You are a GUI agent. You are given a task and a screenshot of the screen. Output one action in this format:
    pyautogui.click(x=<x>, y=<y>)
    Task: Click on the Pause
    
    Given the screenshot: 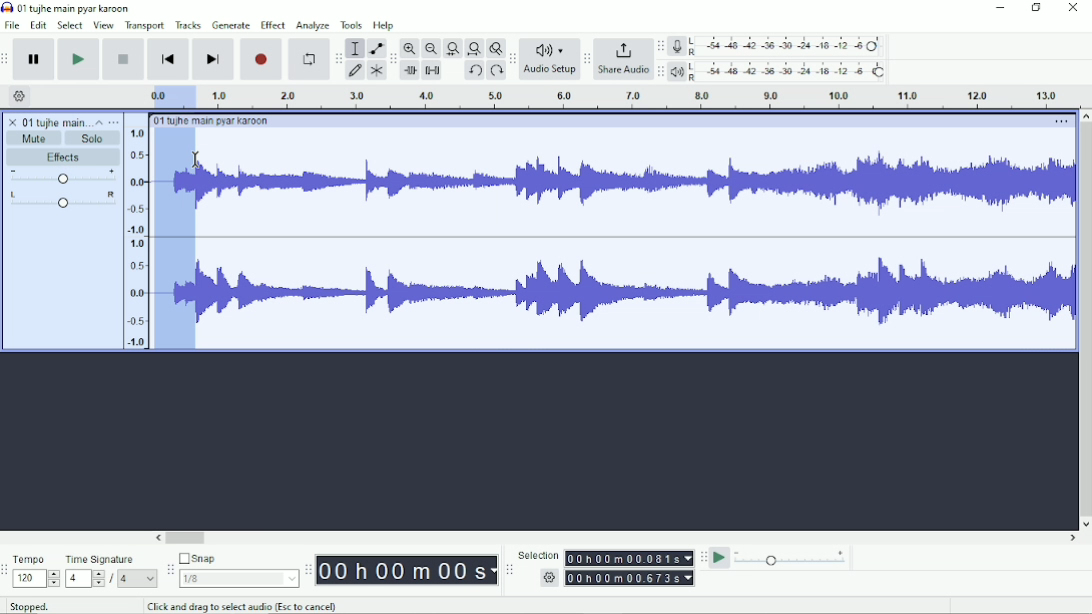 What is the action you would take?
    pyautogui.click(x=35, y=60)
    